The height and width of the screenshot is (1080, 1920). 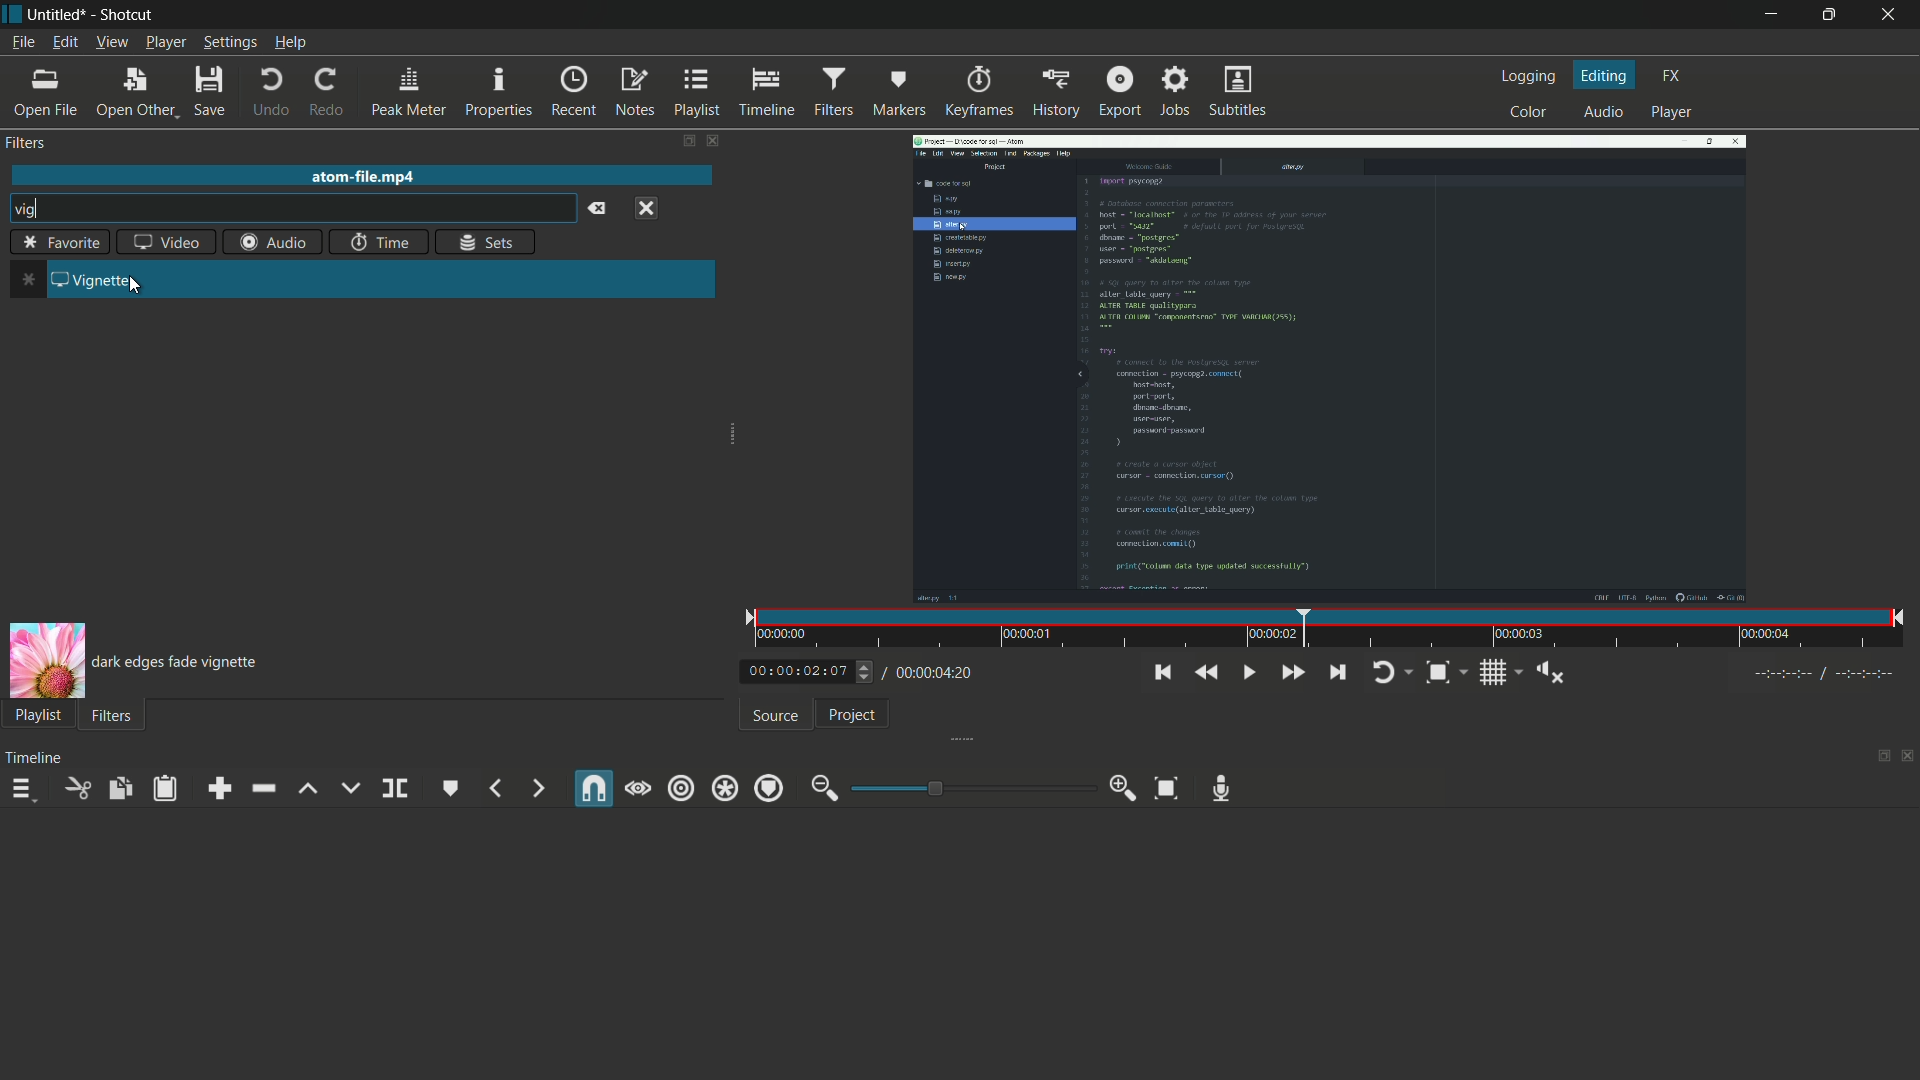 What do you see at coordinates (1499, 672) in the screenshot?
I see `toggle grid` at bounding box center [1499, 672].